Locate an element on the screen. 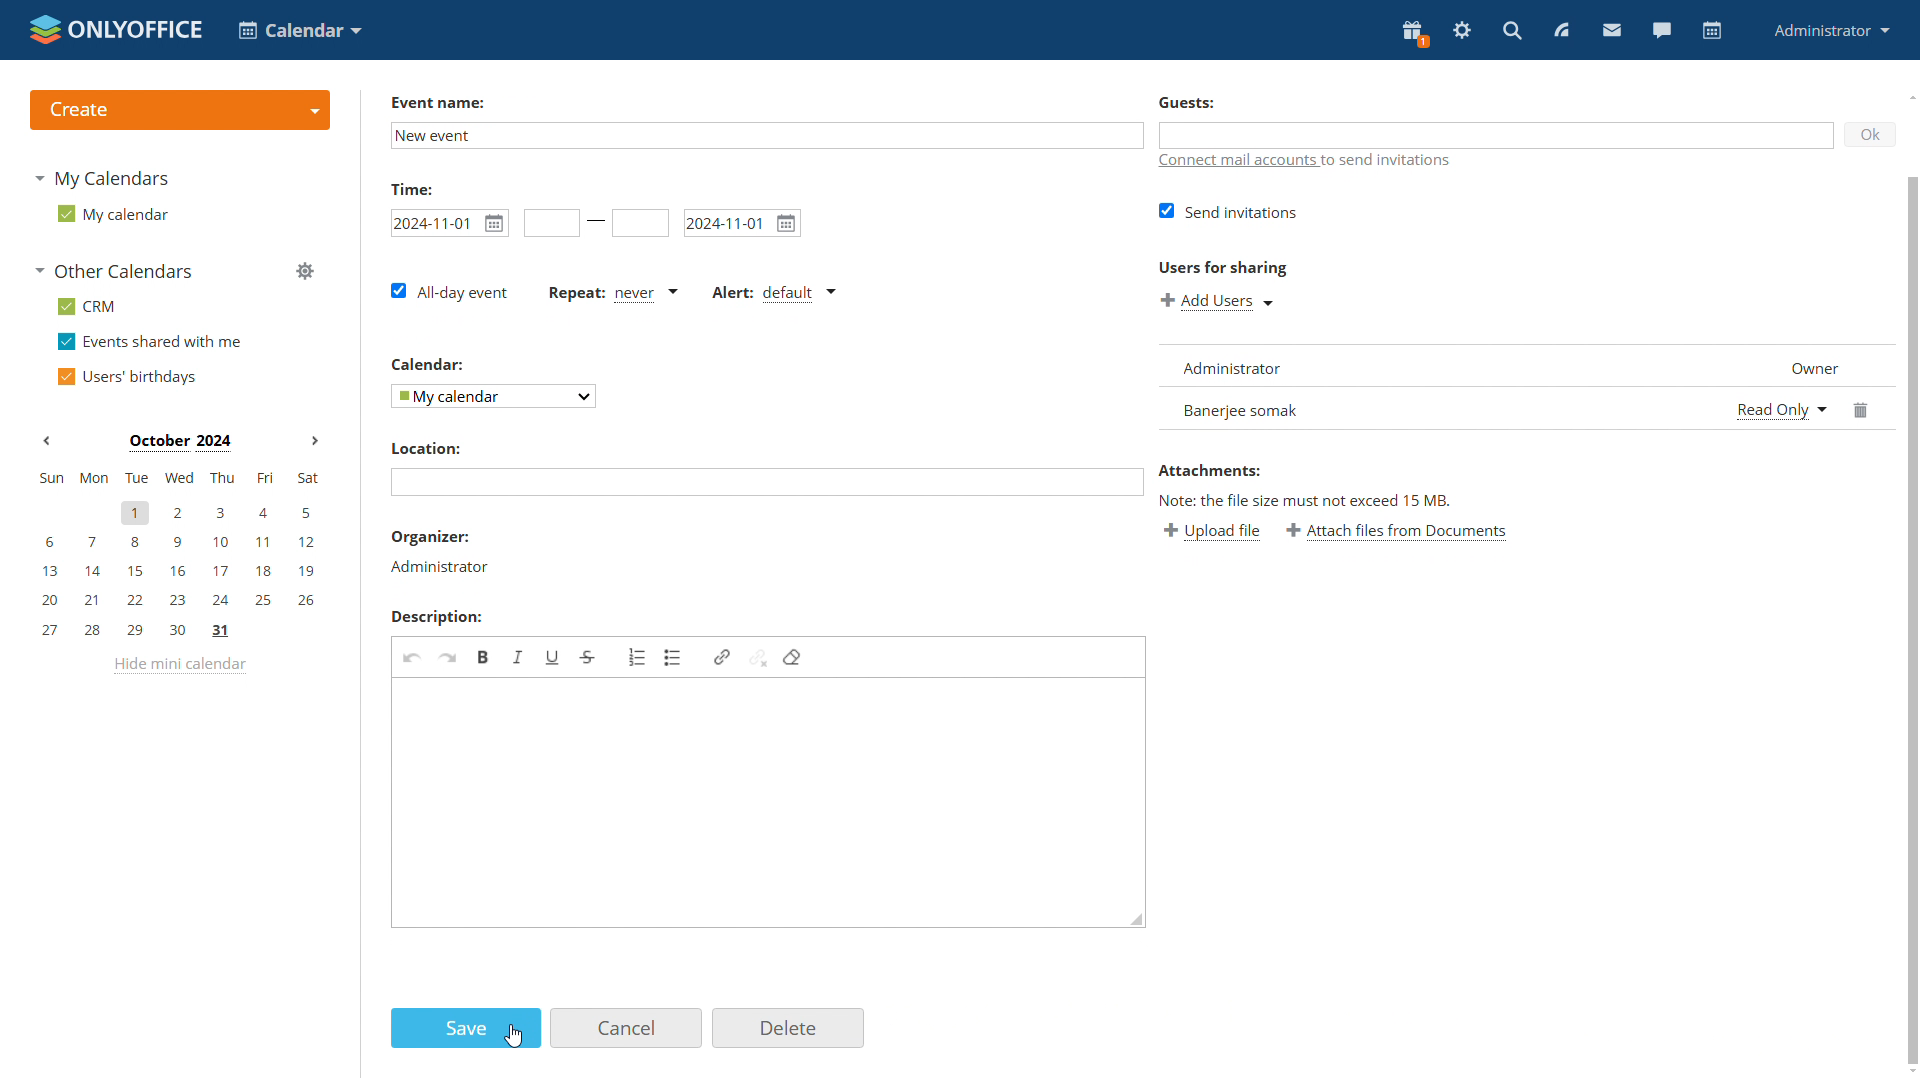 Image resolution: width=1920 pixels, height=1080 pixels. hide mini calendar is located at coordinates (183, 668).